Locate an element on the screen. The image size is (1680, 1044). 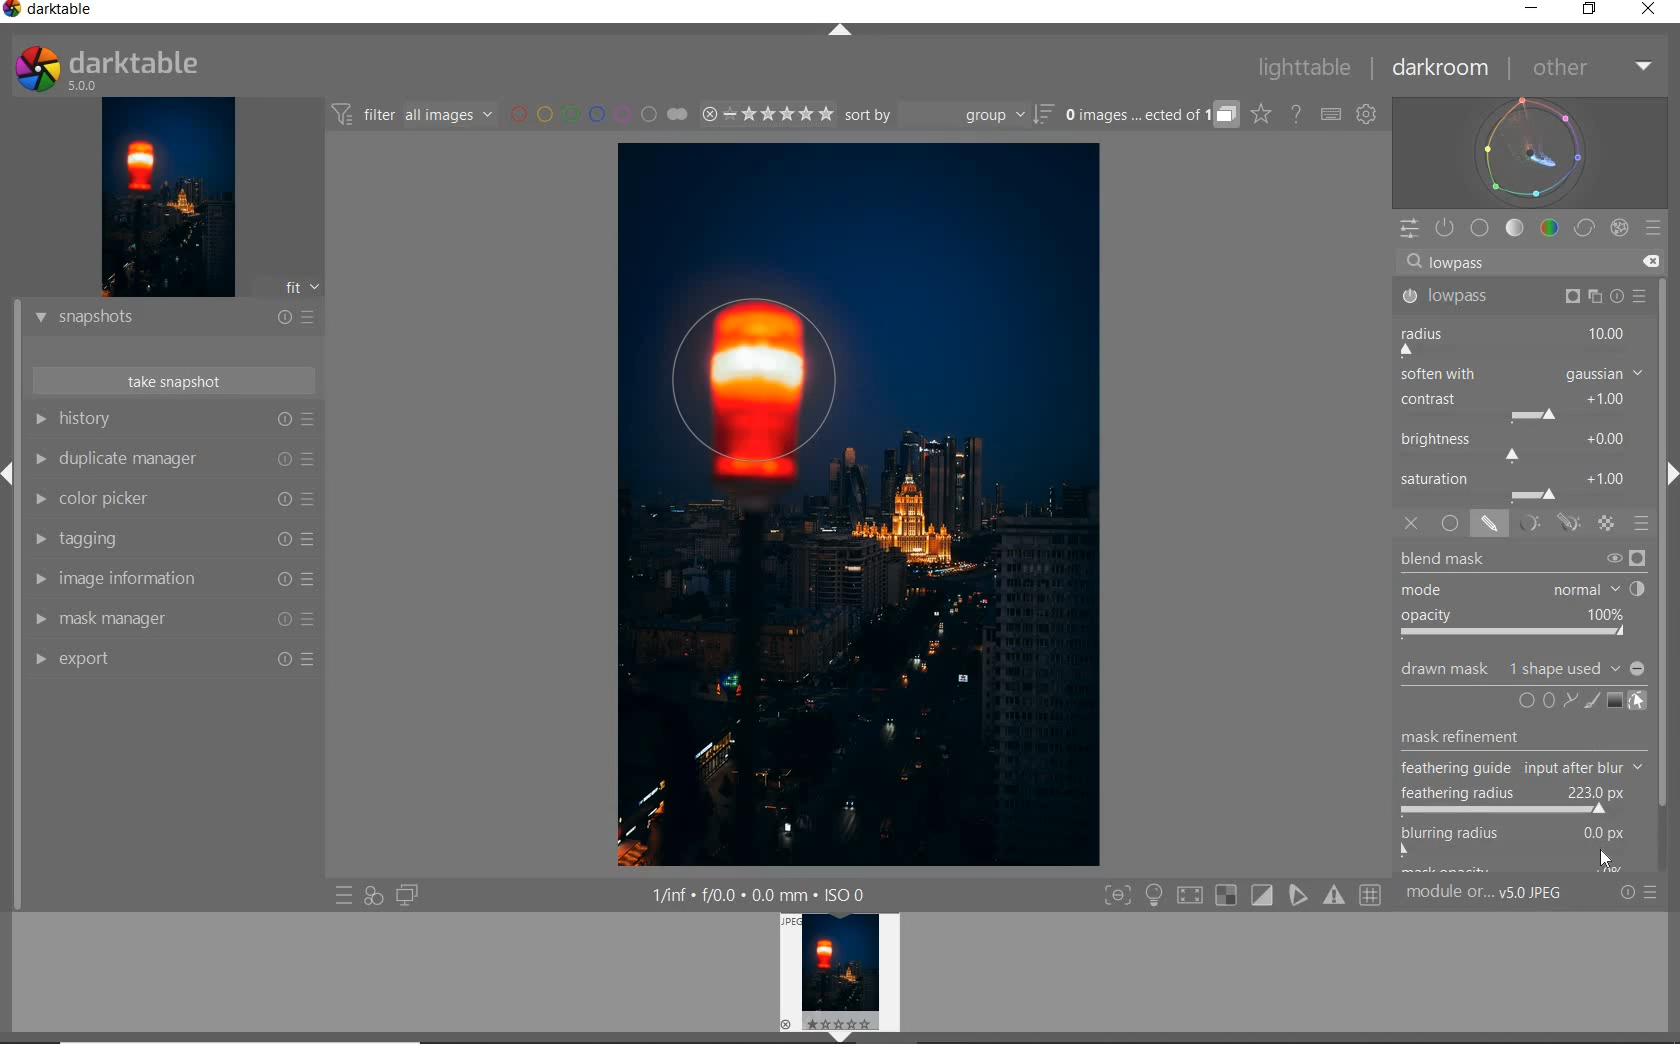
FILTER BY IMAGE COLOR LABEL is located at coordinates (599, 116).